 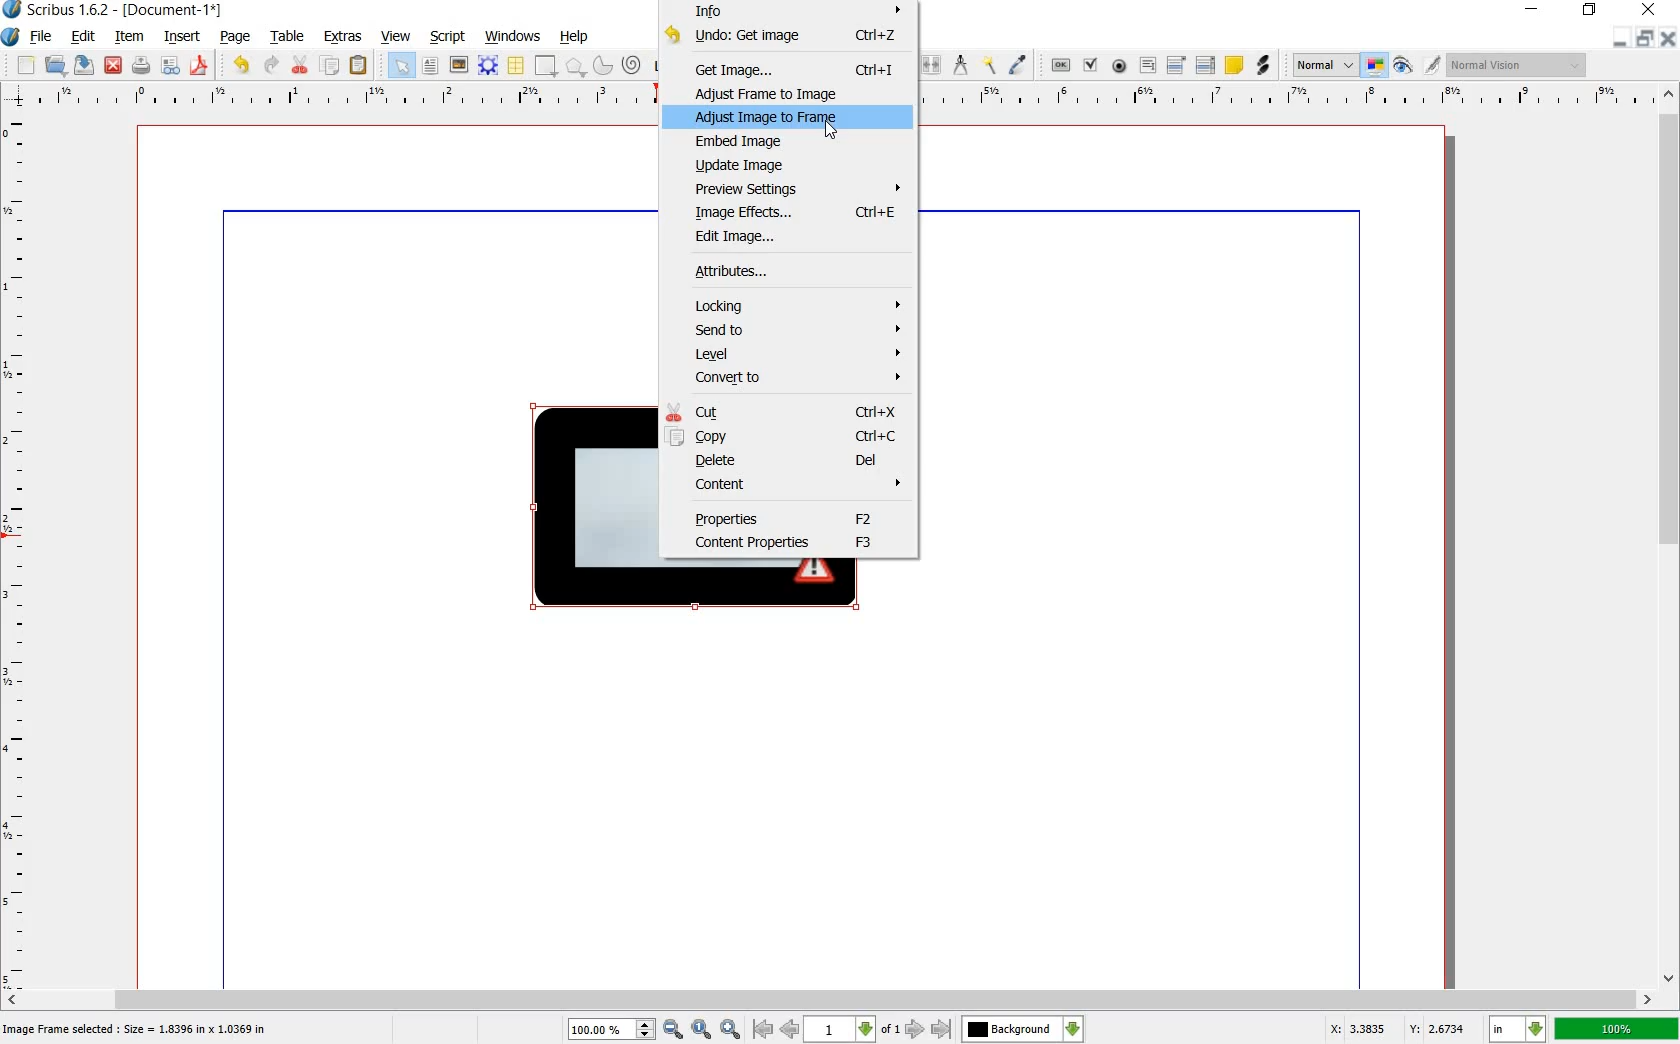 I want to click on set unit, so click(x=1516, y=1029).